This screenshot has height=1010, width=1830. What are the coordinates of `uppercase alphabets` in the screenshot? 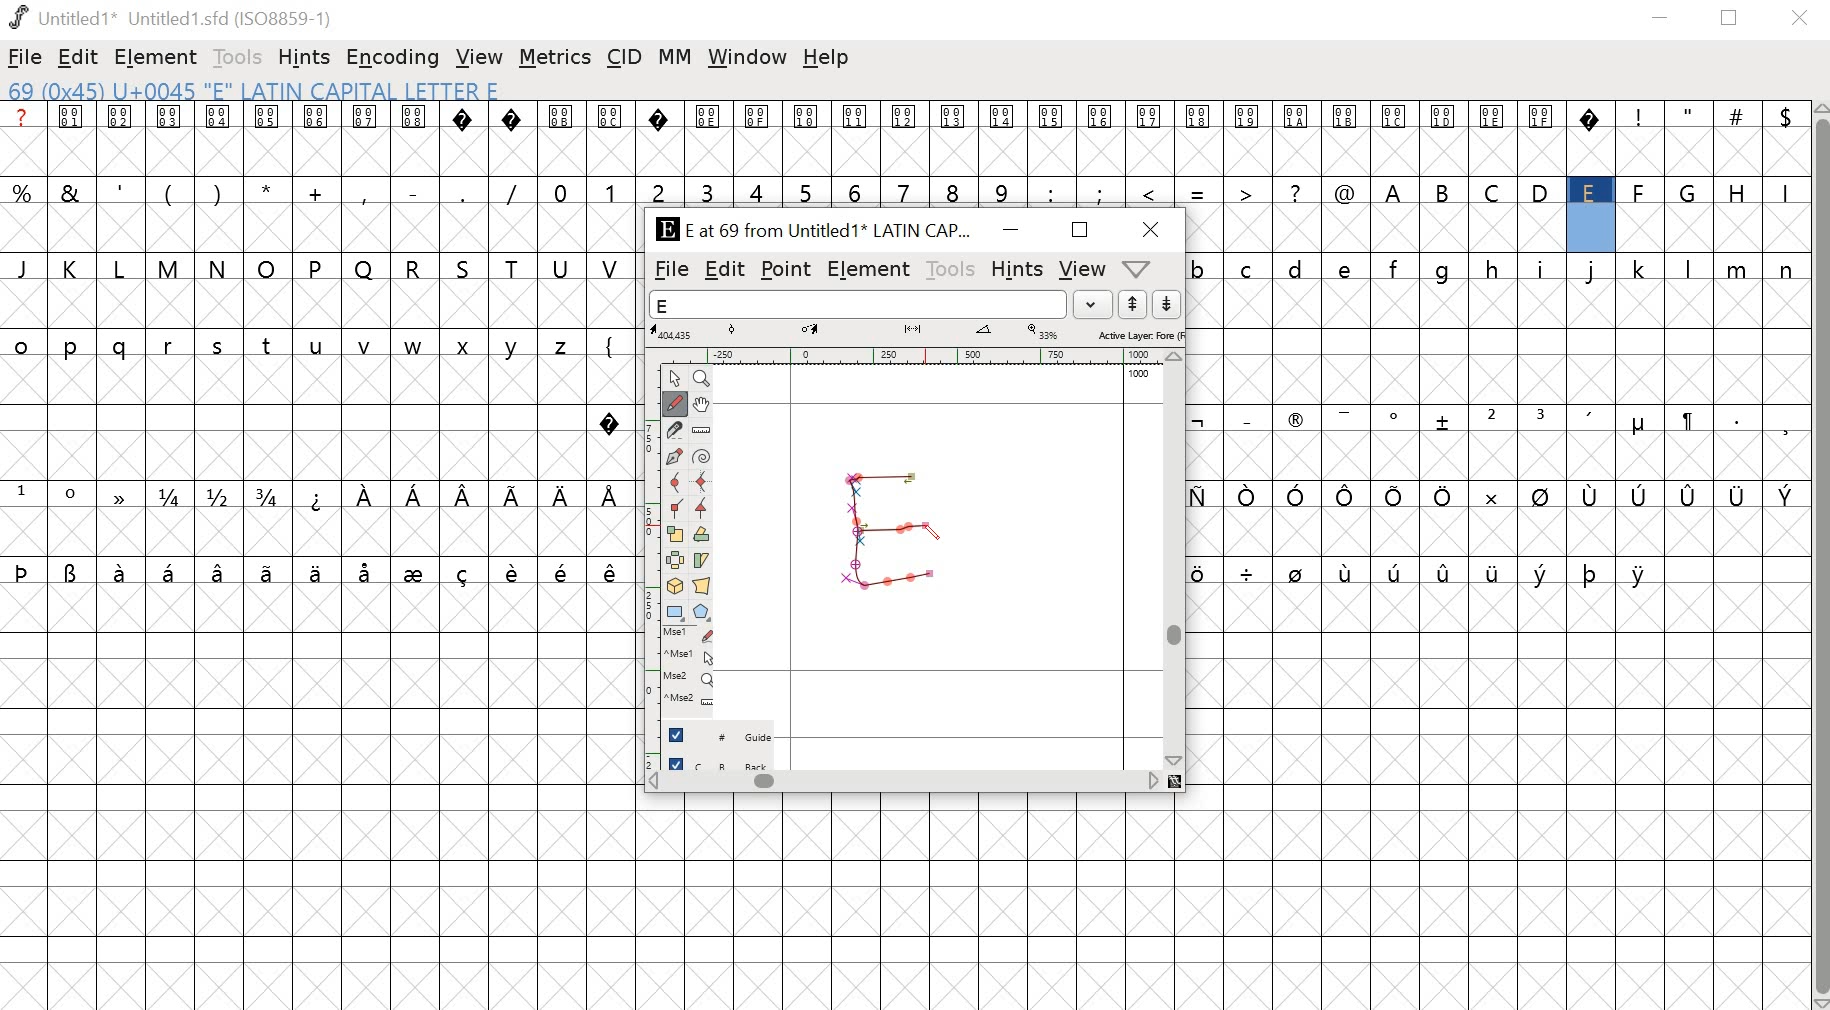 It's located at (318, 268).